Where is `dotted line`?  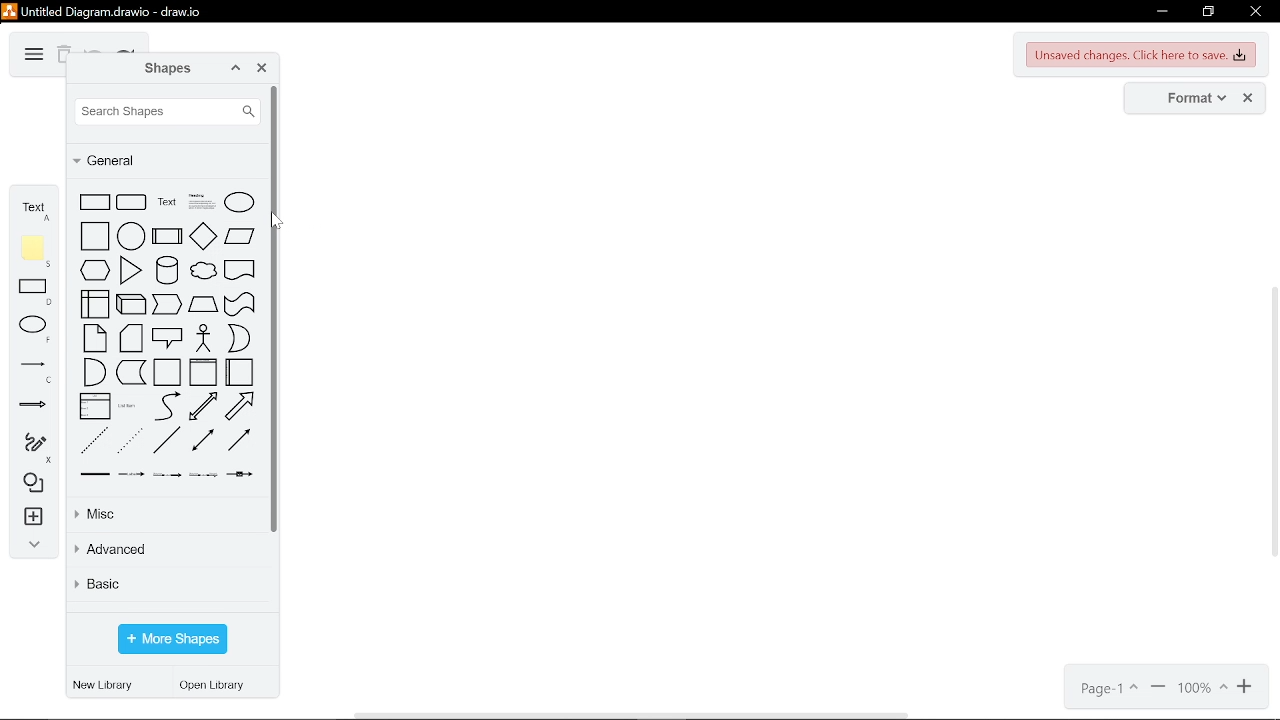
dotted line is located at coordinates (131, 440).